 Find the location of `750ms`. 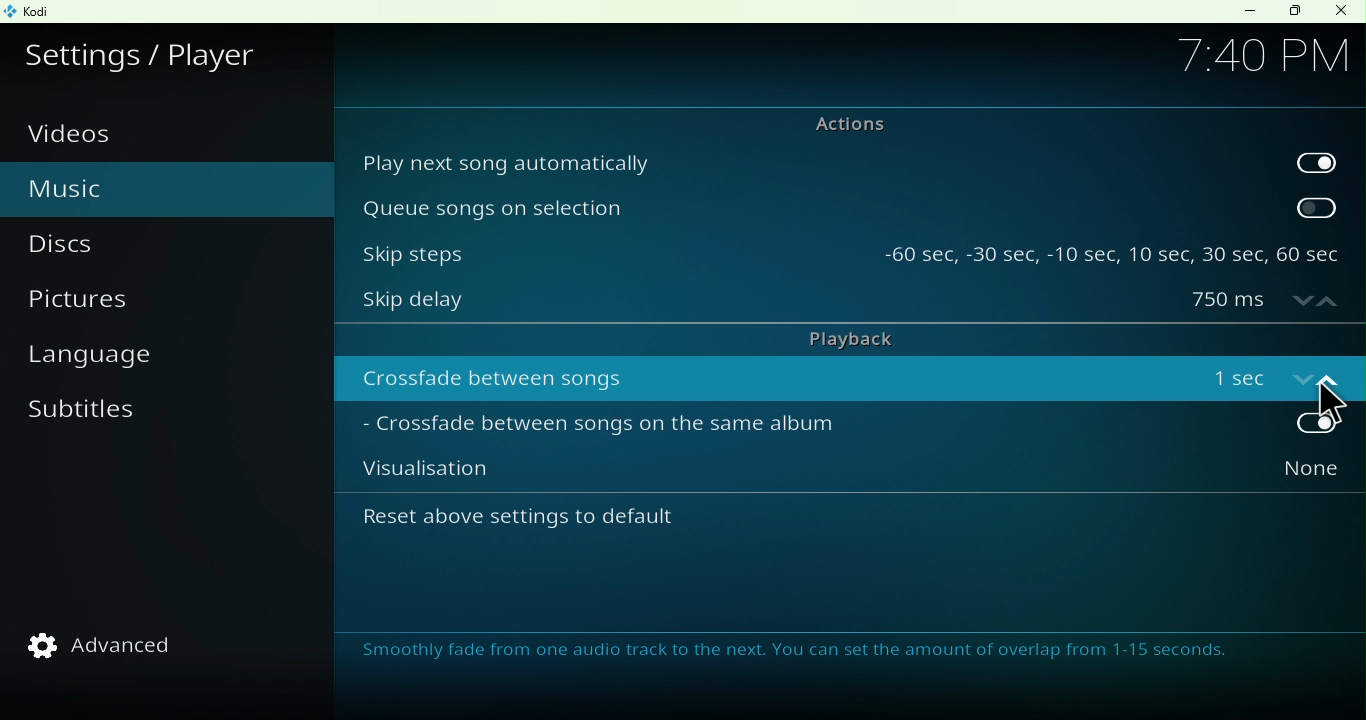

750ms is located at coordinates (1265, 302).